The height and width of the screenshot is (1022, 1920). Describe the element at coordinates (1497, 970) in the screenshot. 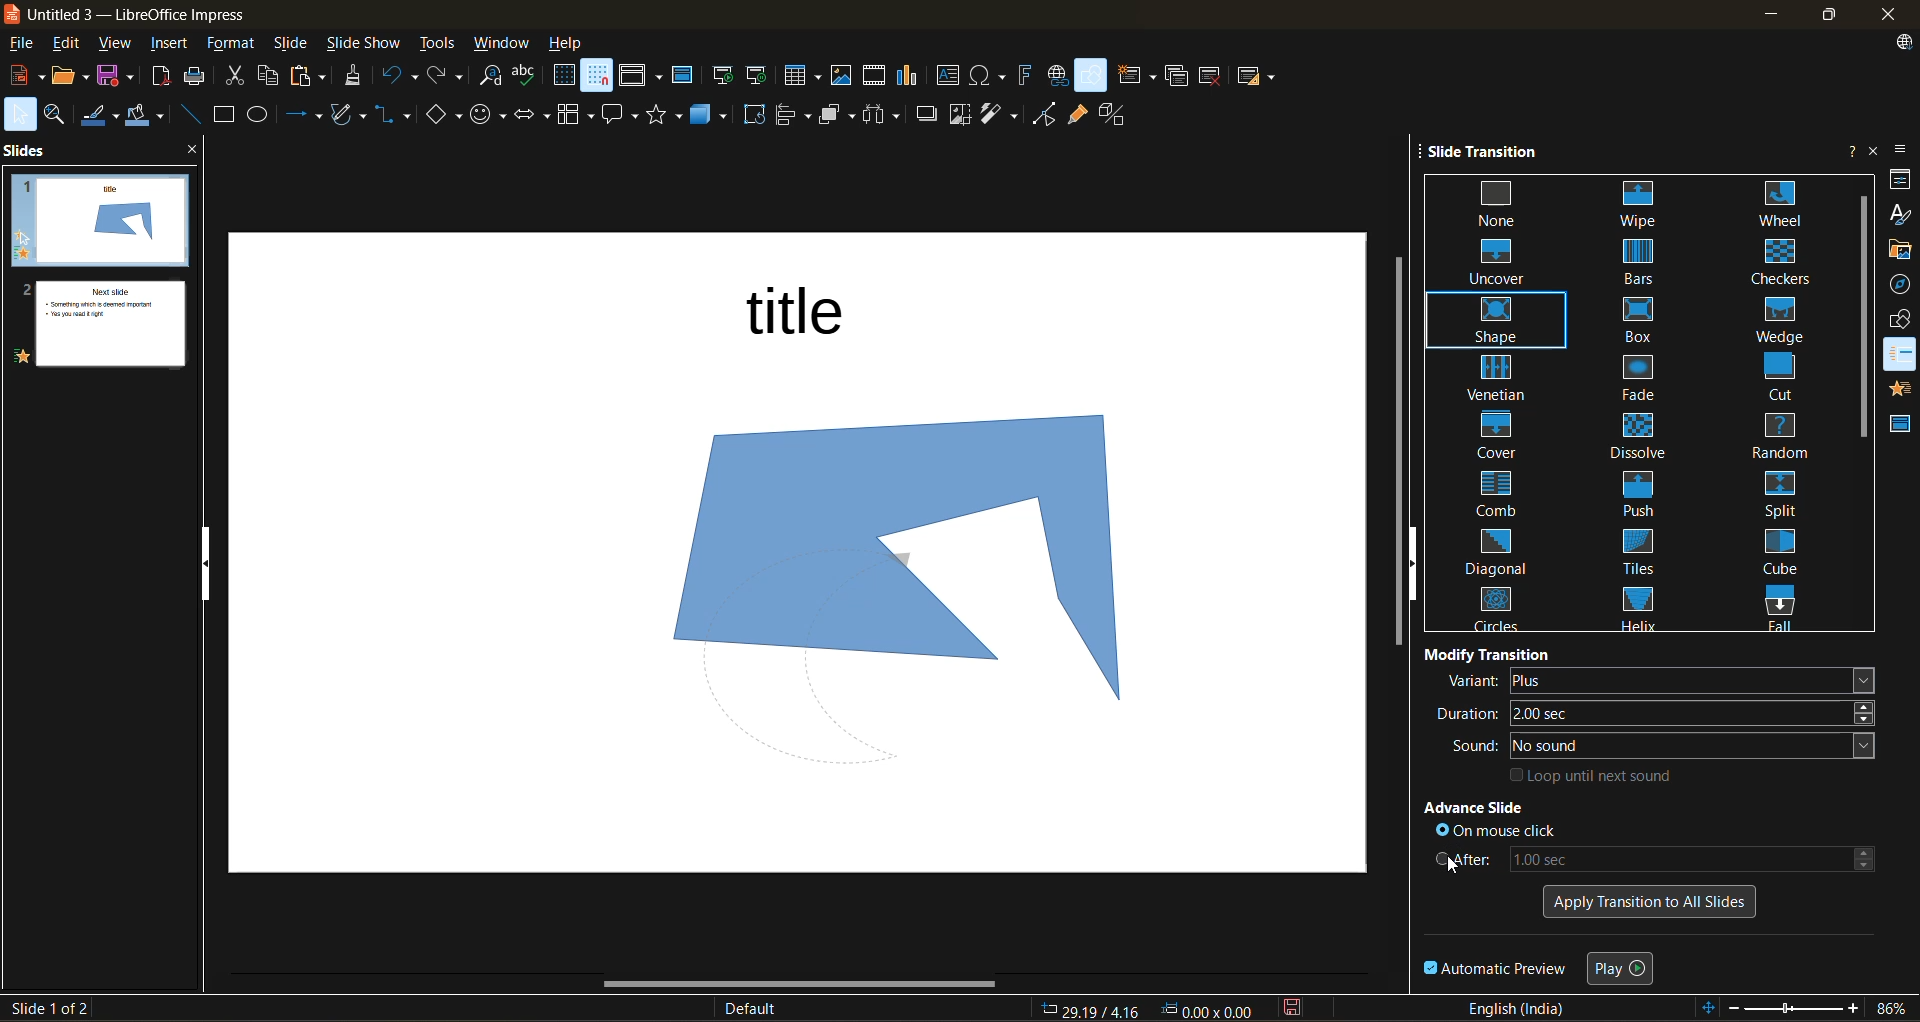

I see `automatic preview` at that location.